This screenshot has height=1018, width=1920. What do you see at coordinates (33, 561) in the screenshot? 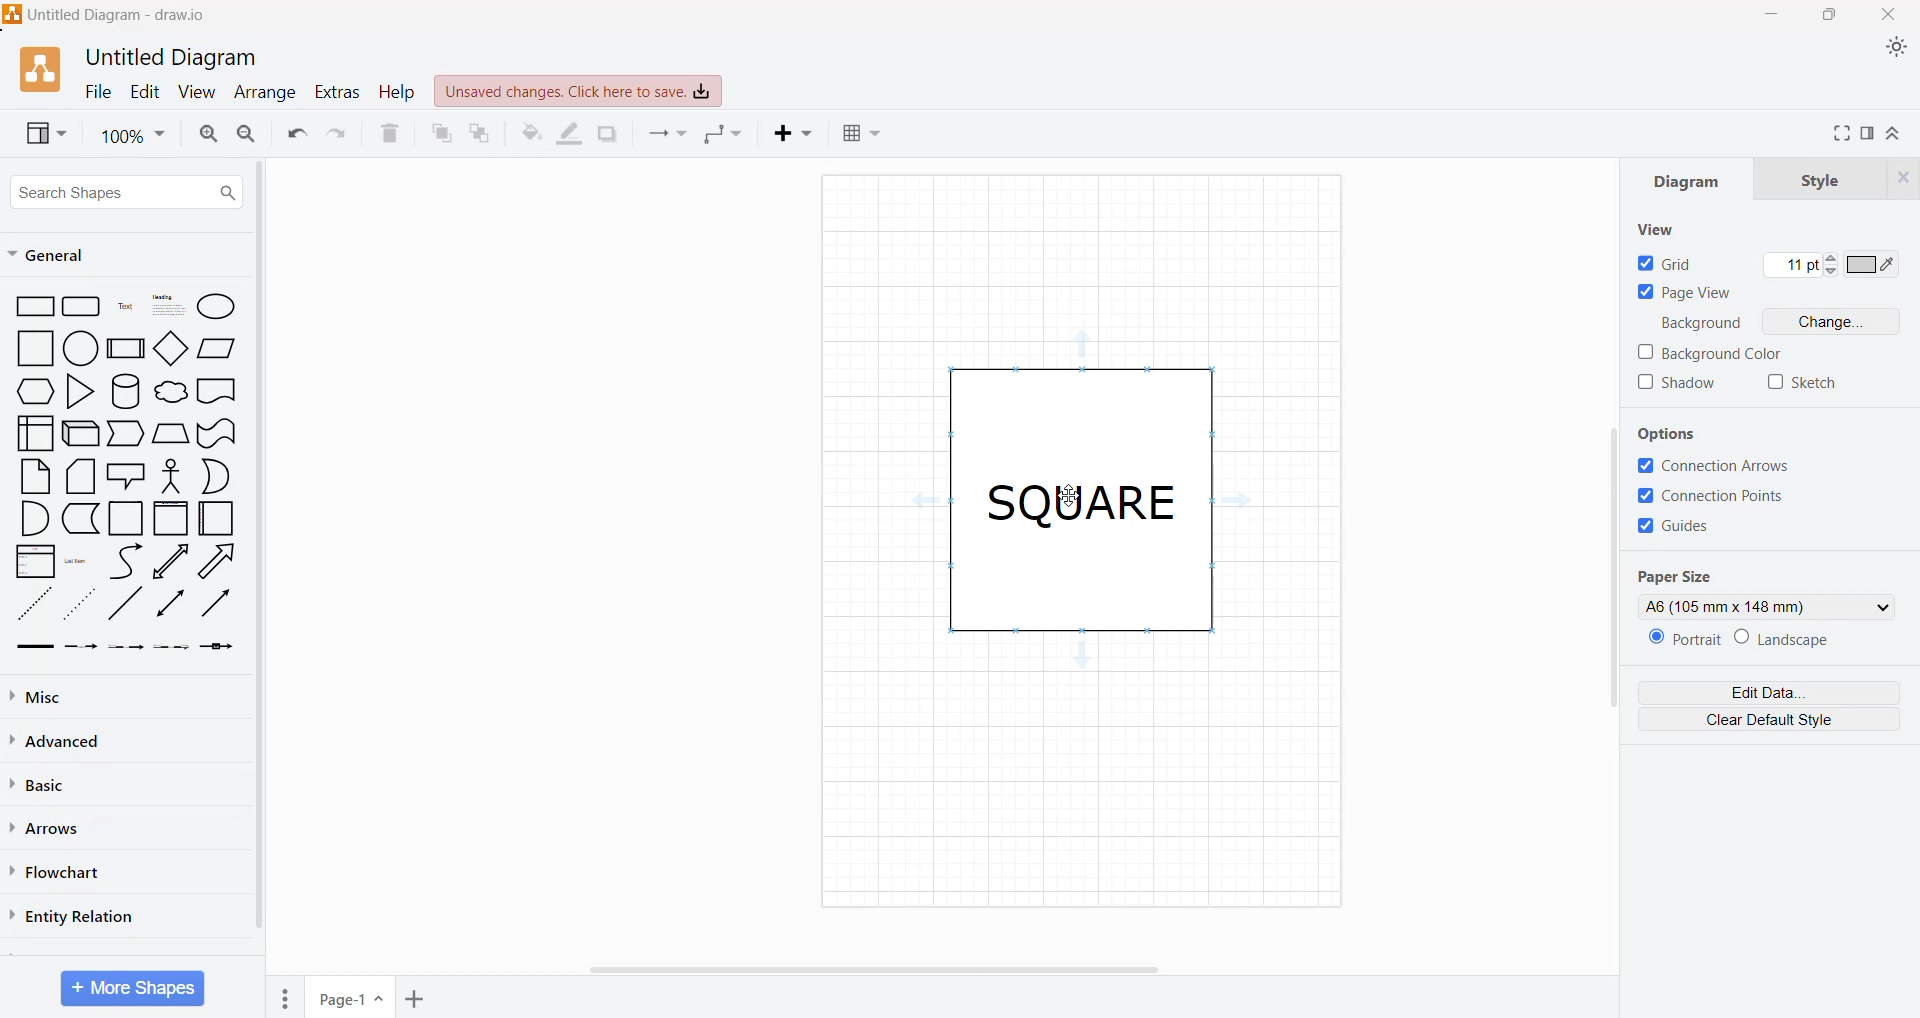
I see `List Box` at bounding box center [33, 561].